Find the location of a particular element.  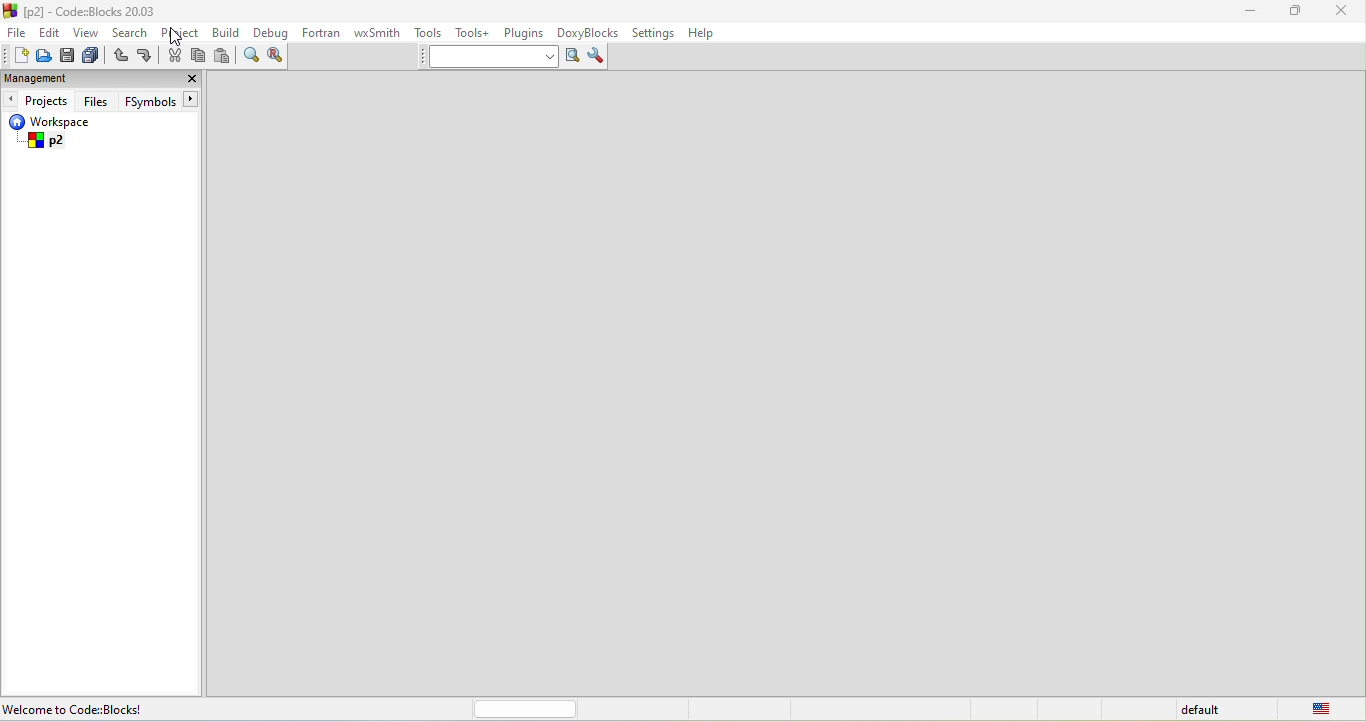

tools++ is located at coordinates (476, 34).